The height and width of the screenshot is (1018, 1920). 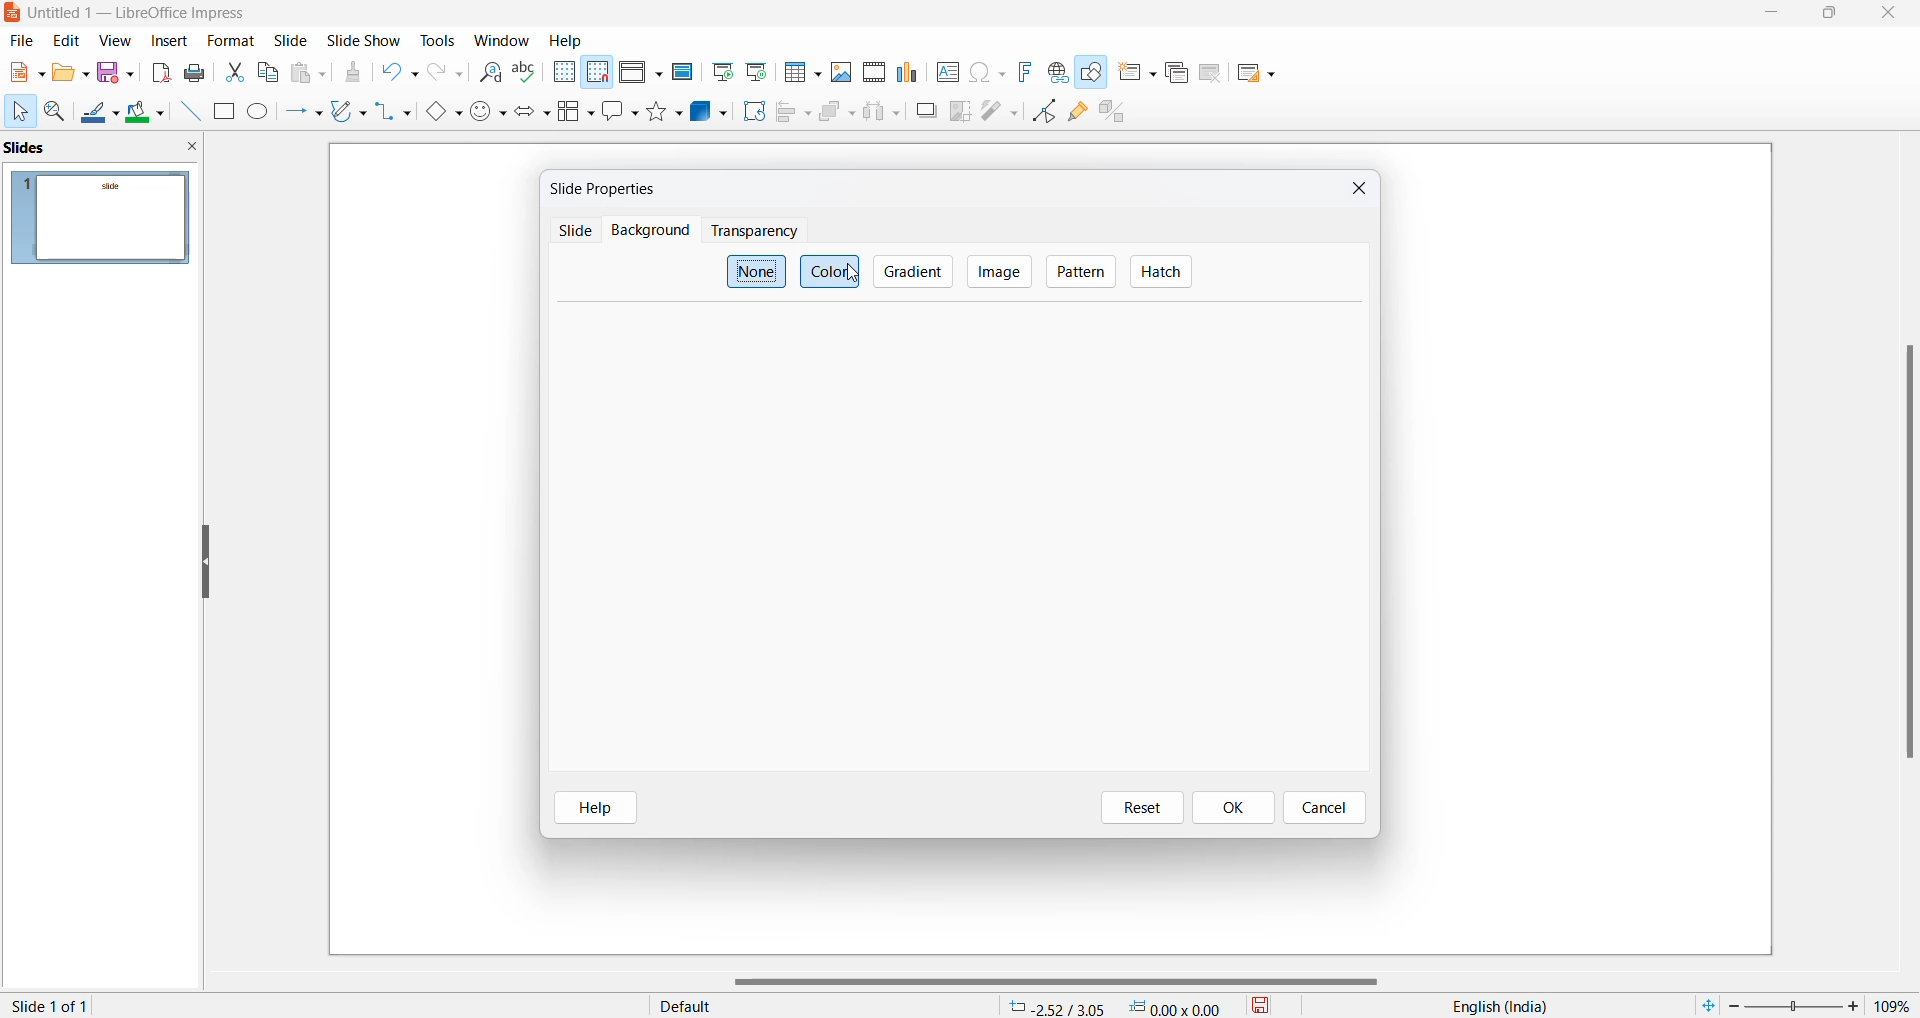 I want to click on scrollbar, so click(x=1907, y=550).